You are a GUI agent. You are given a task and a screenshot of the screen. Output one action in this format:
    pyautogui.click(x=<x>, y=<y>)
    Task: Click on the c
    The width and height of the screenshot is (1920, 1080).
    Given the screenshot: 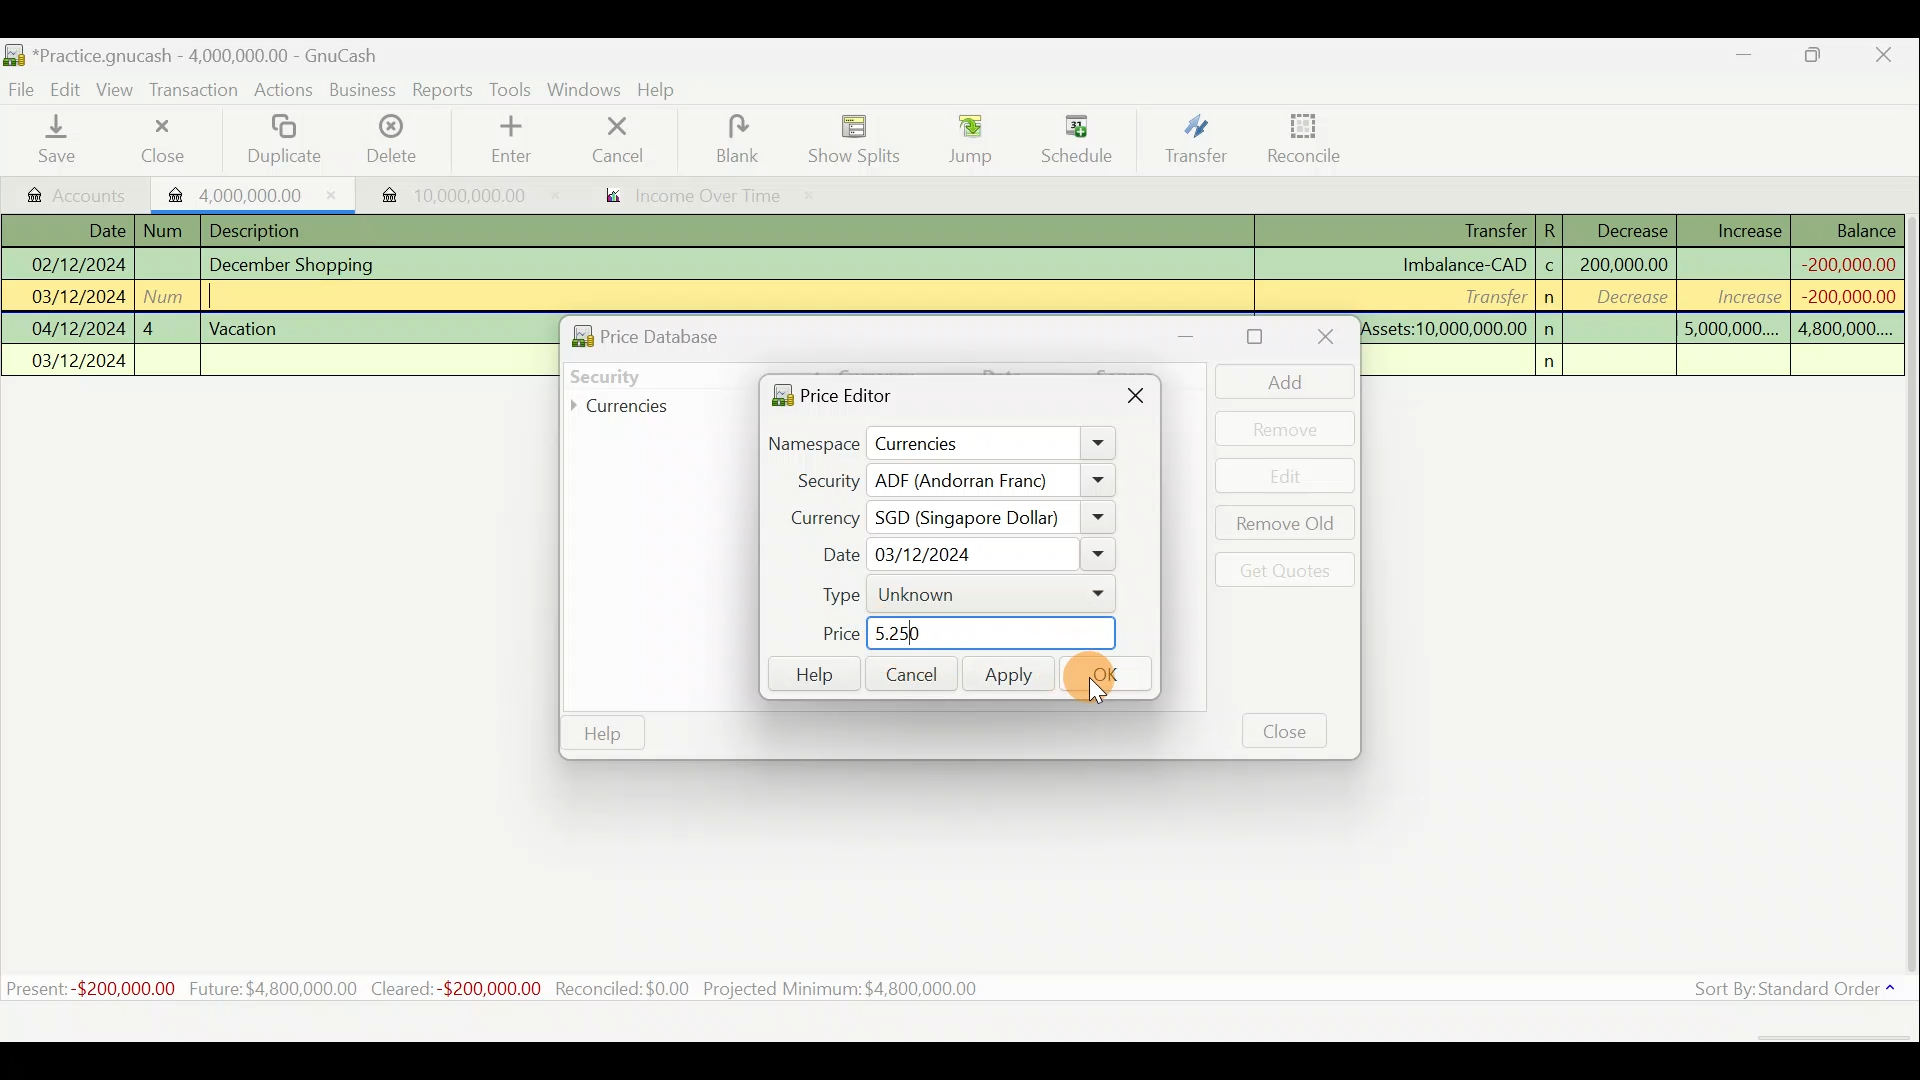 What is the action you would take?
    pyautogui.click(x=1550, y=268)
    